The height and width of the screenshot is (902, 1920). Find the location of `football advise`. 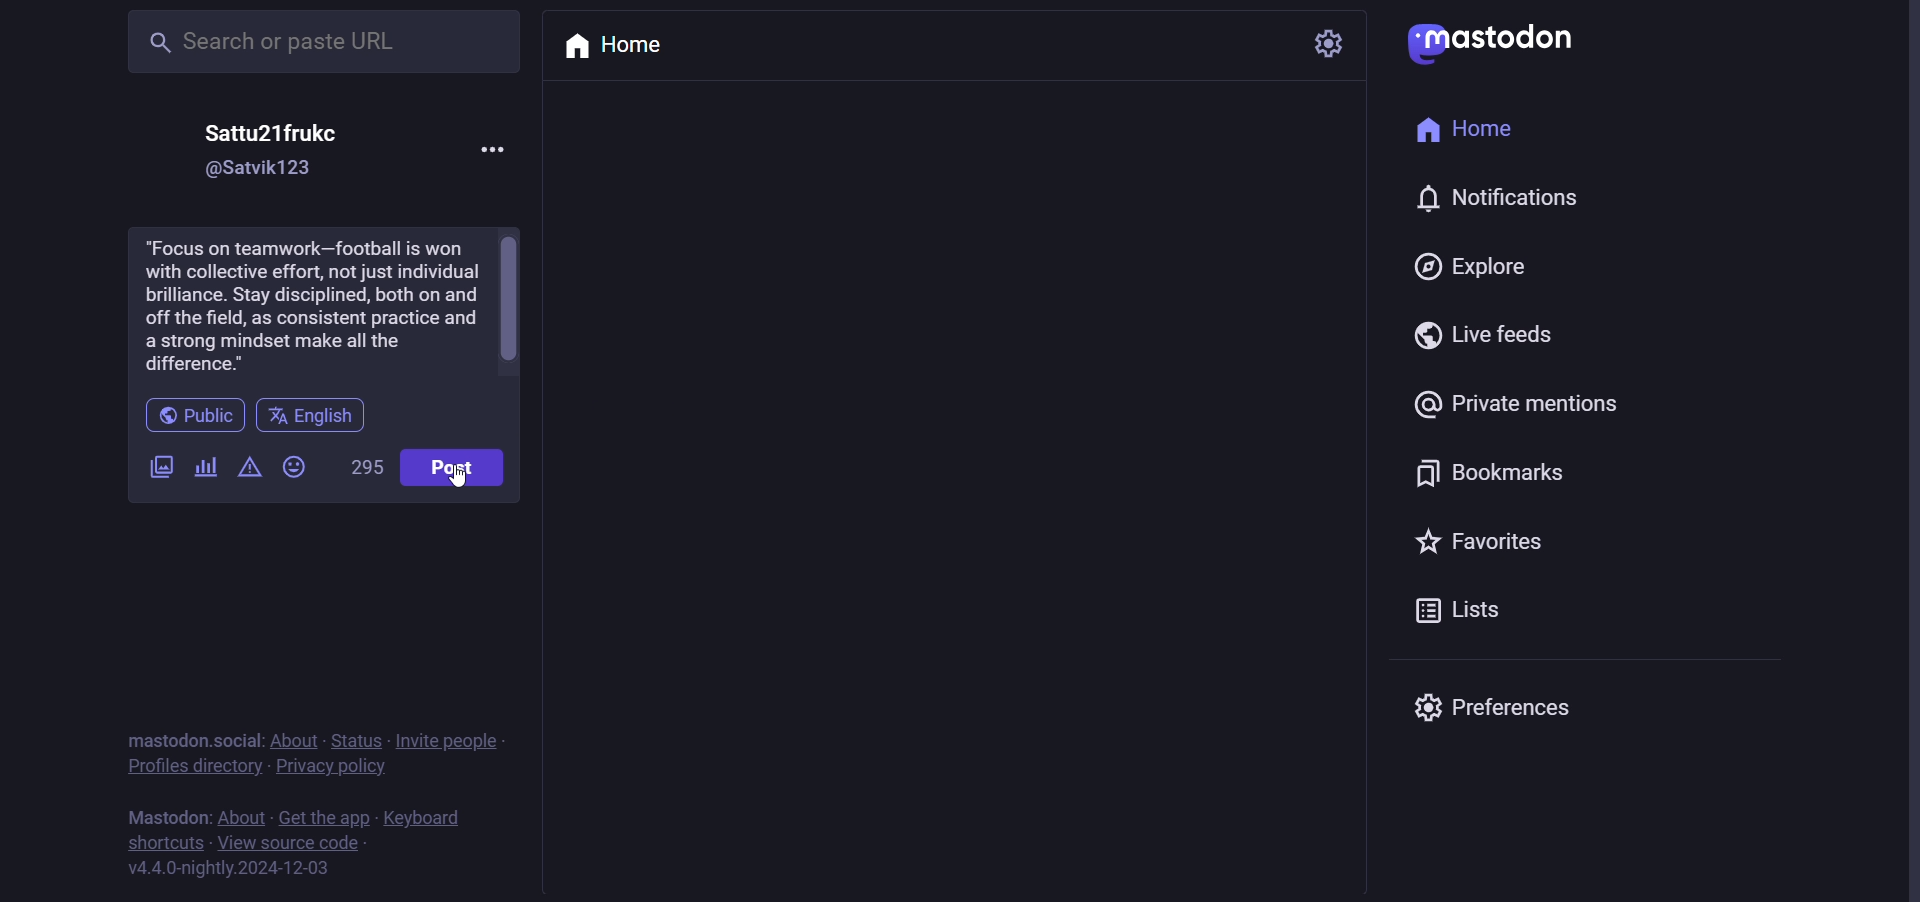

football advise is located at coordinates (315, 300).